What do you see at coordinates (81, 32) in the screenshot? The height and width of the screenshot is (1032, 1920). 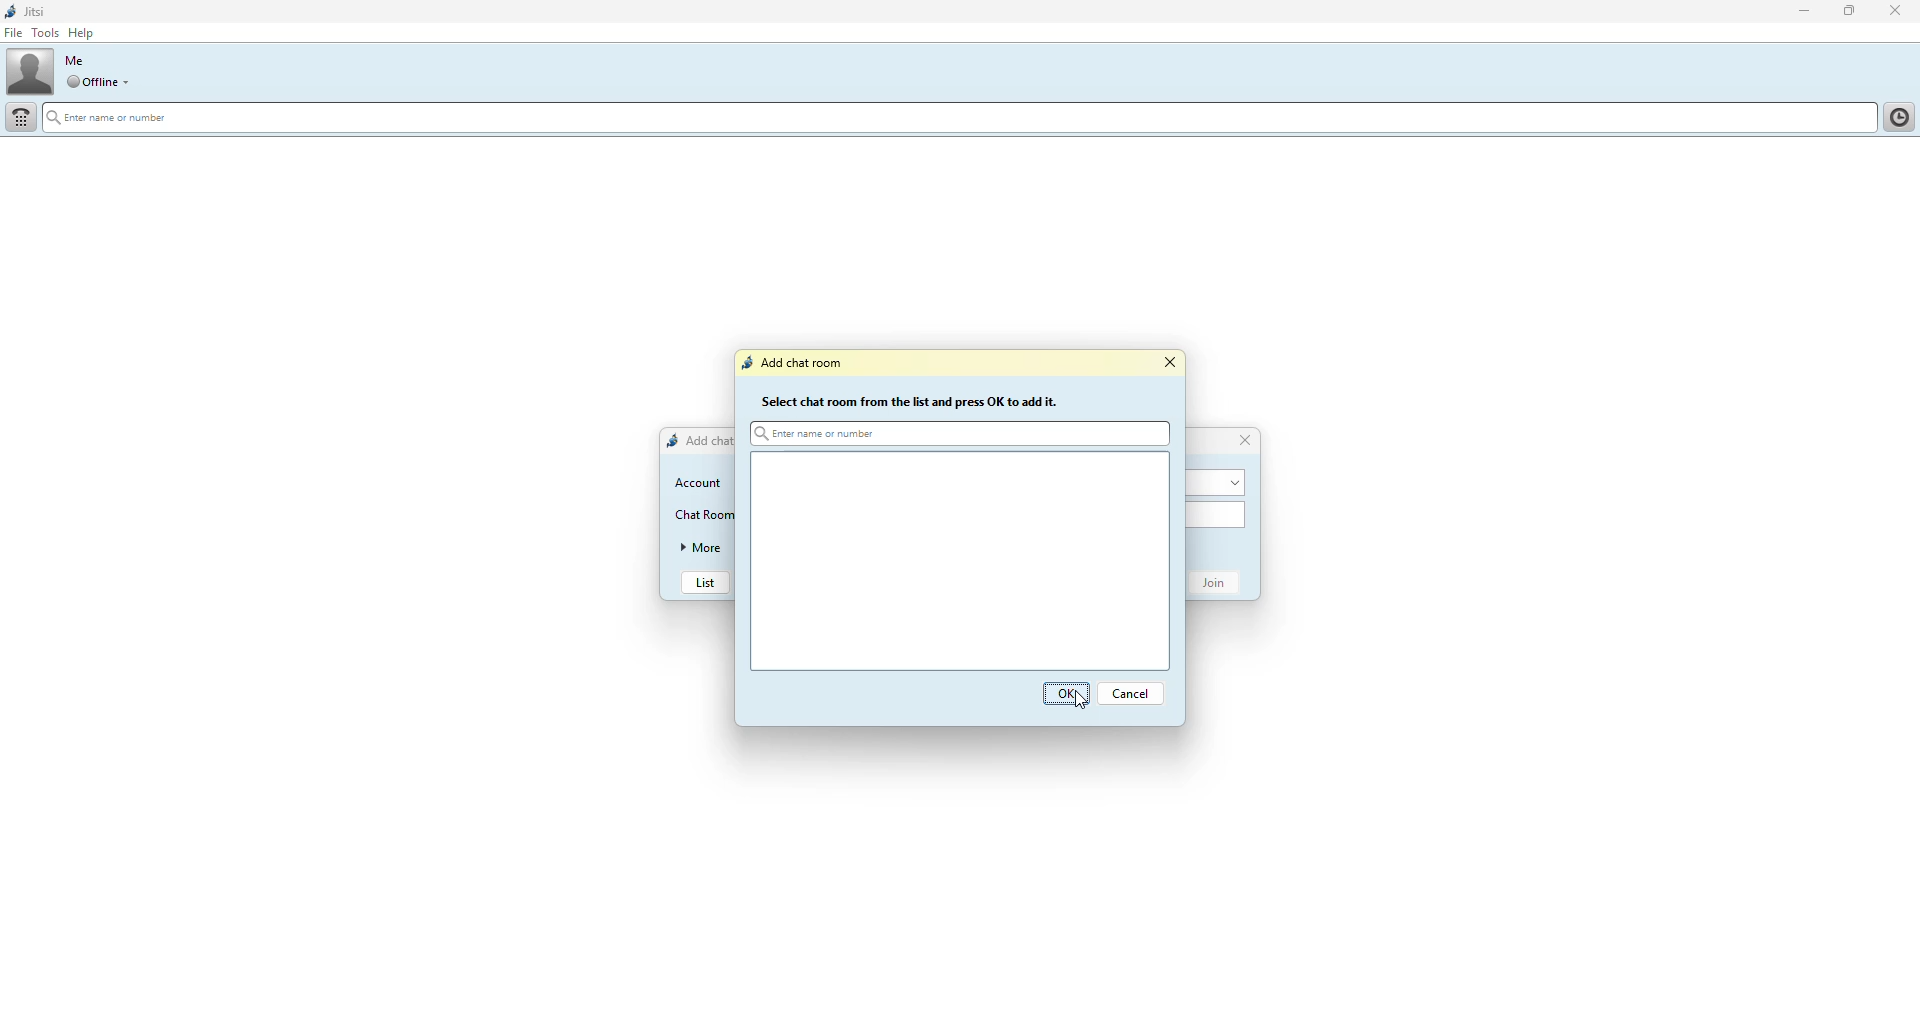 I see `help` at bounding box center [81, 32].